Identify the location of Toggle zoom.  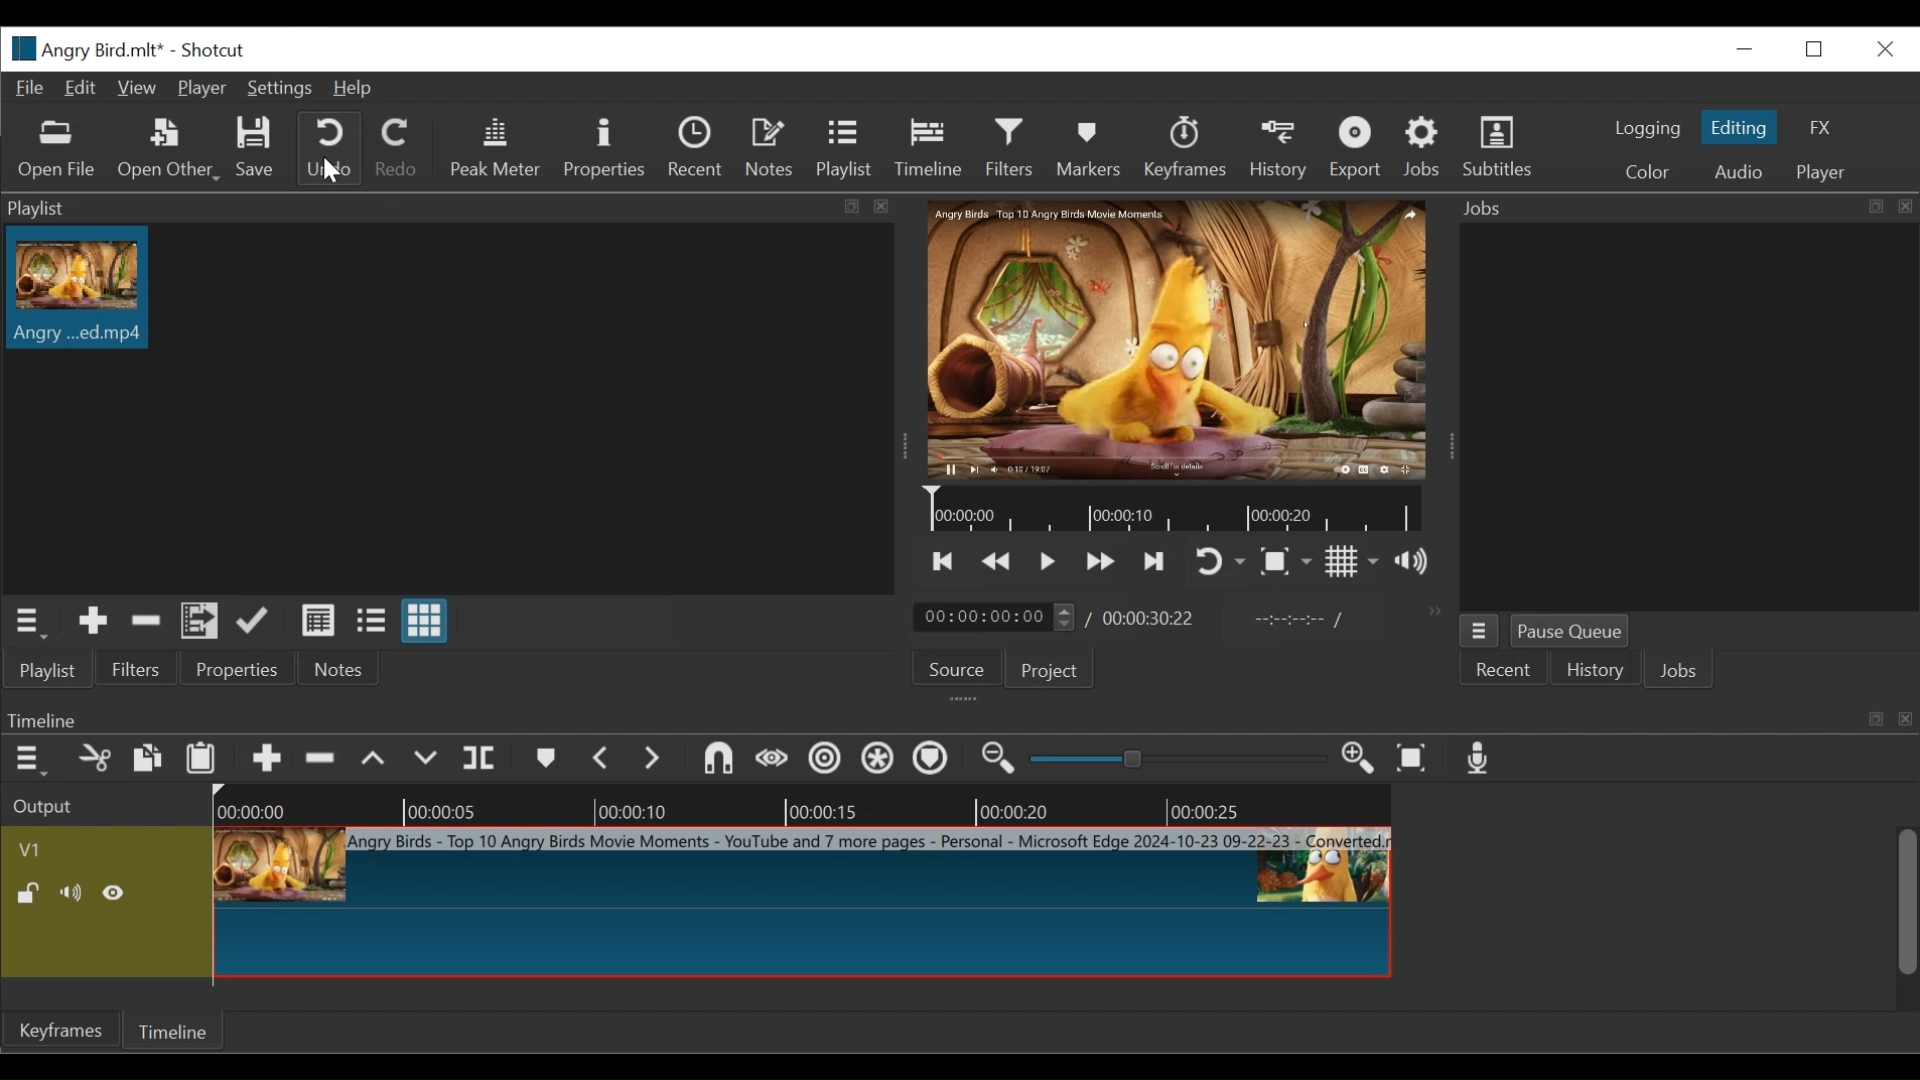
(1285, 562).